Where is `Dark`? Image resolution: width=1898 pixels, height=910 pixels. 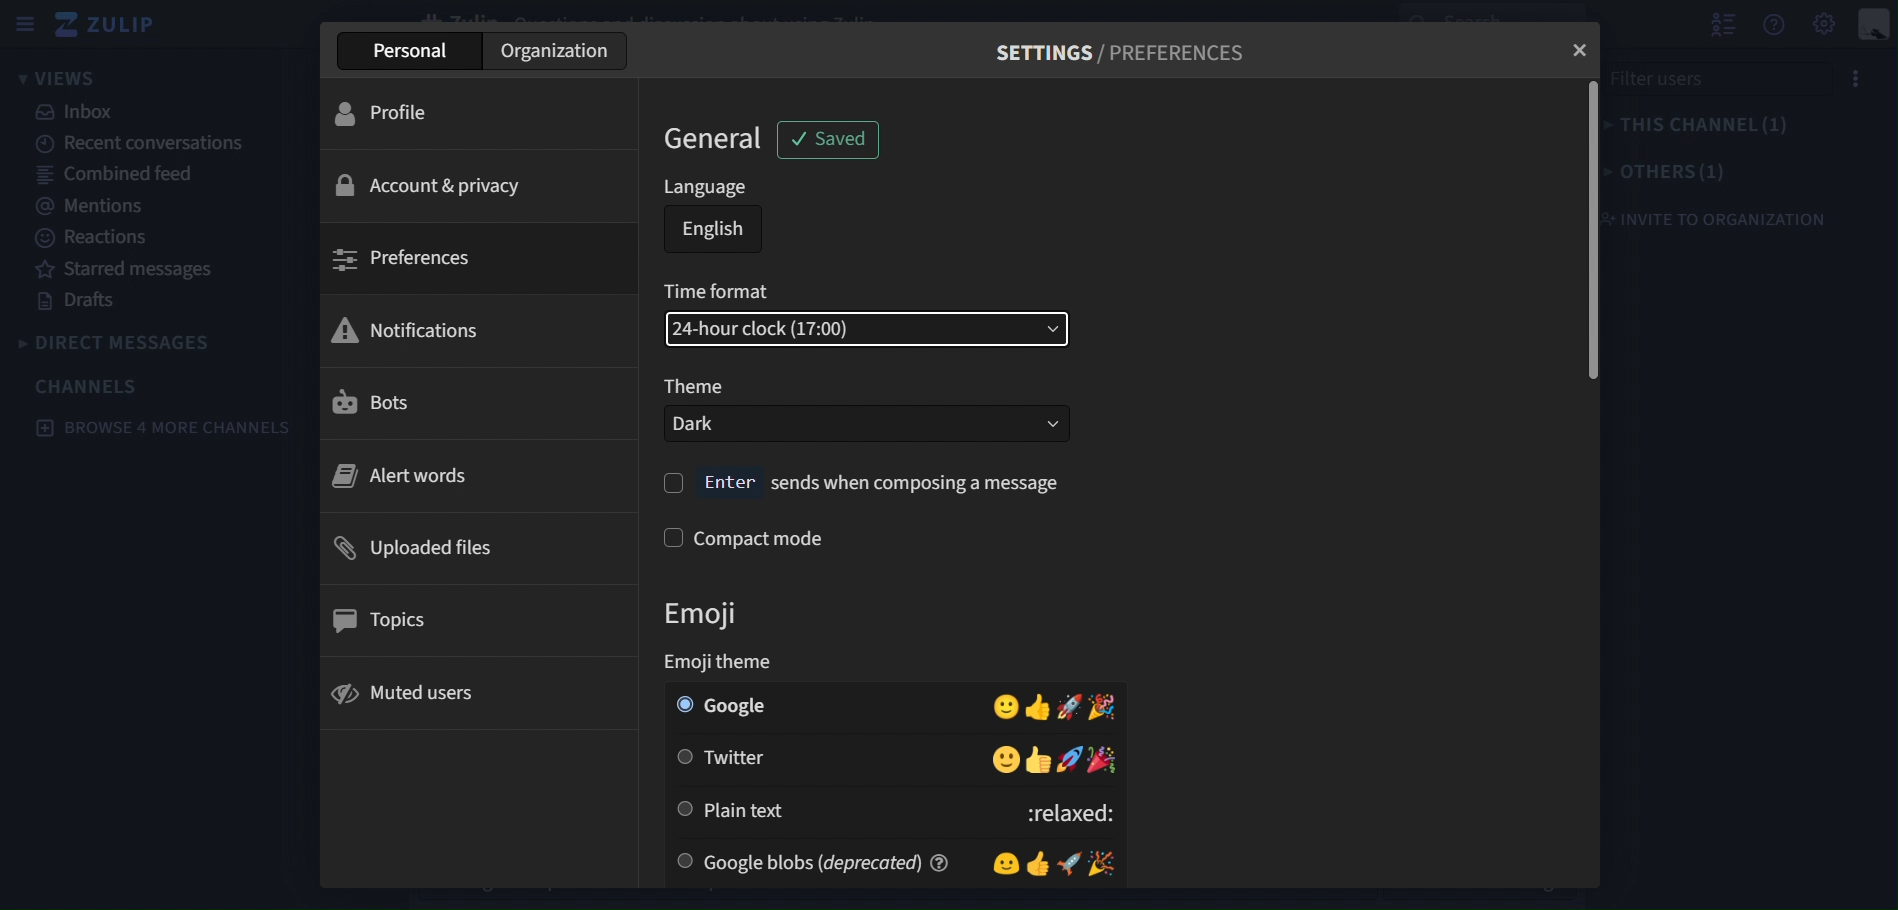
Dark is located at coordinates (875, 425).